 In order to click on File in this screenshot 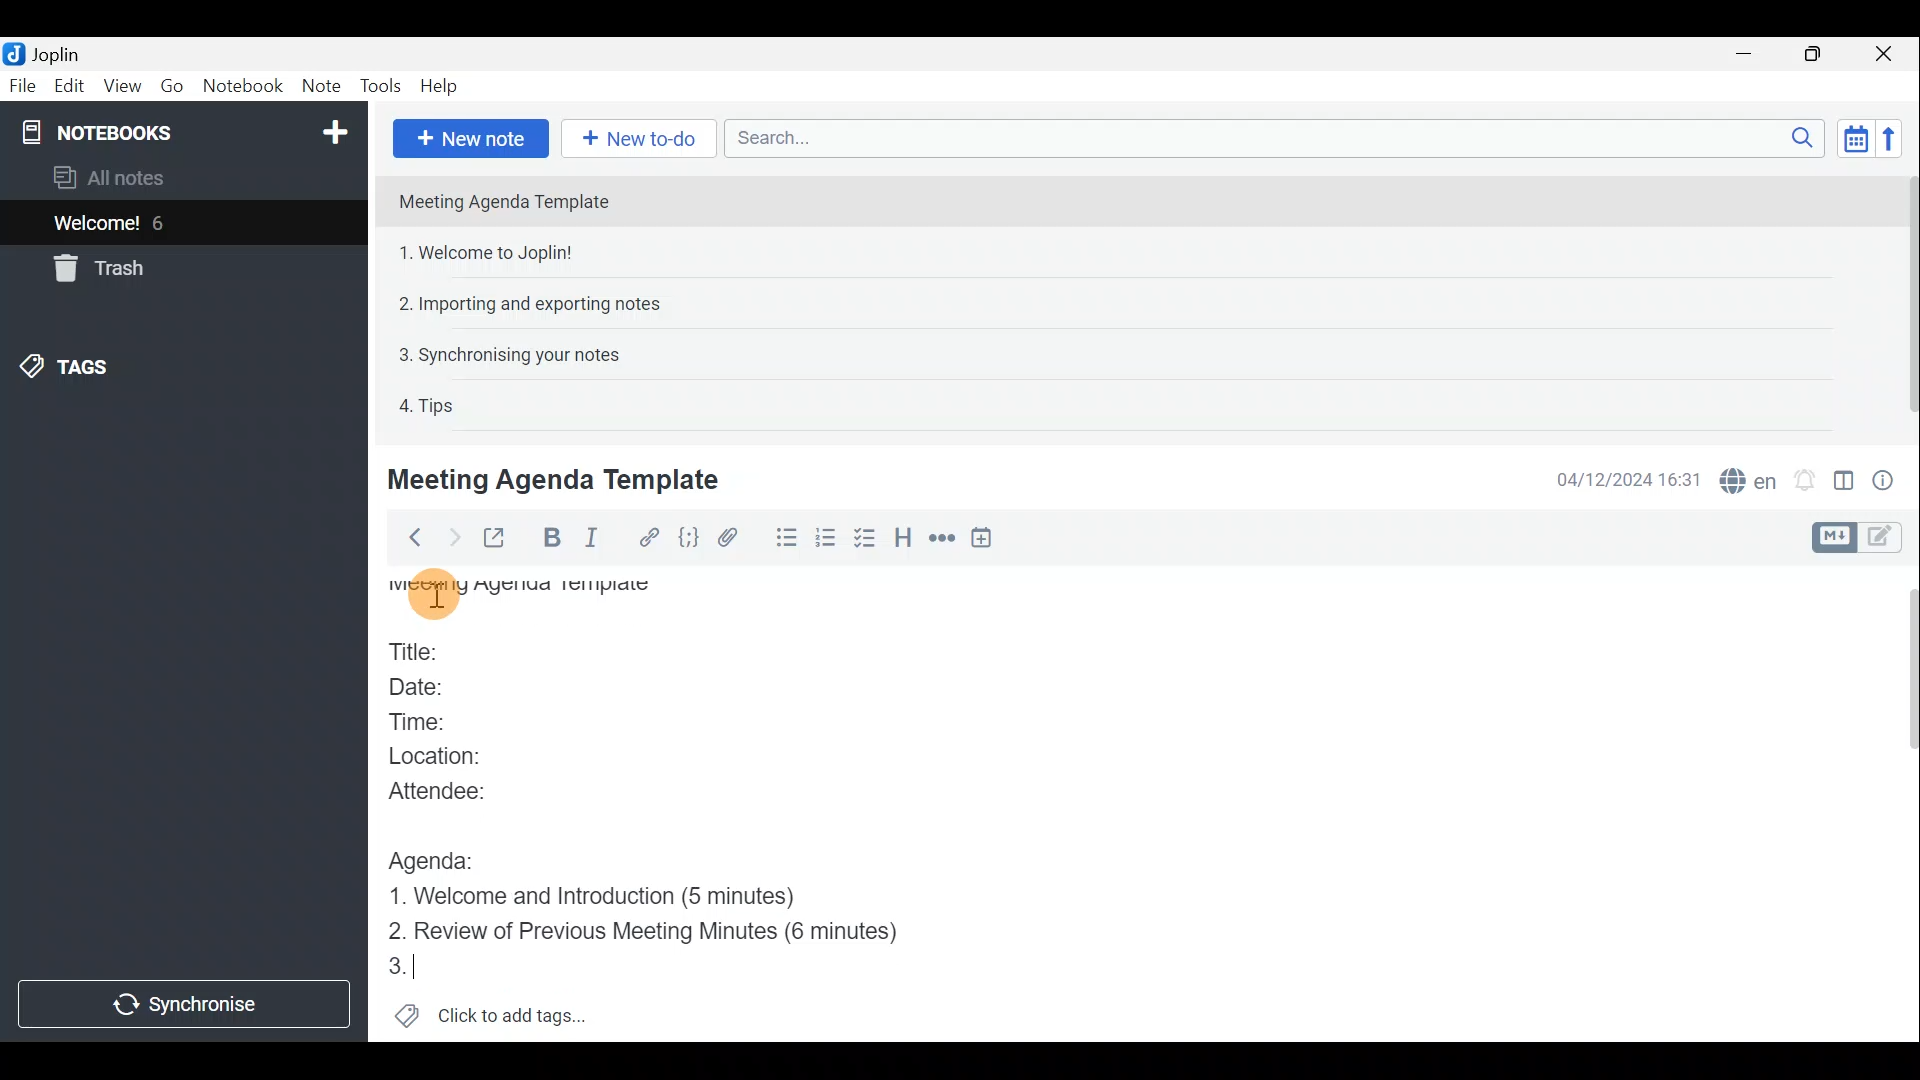, I will do `click(23, 84)`.